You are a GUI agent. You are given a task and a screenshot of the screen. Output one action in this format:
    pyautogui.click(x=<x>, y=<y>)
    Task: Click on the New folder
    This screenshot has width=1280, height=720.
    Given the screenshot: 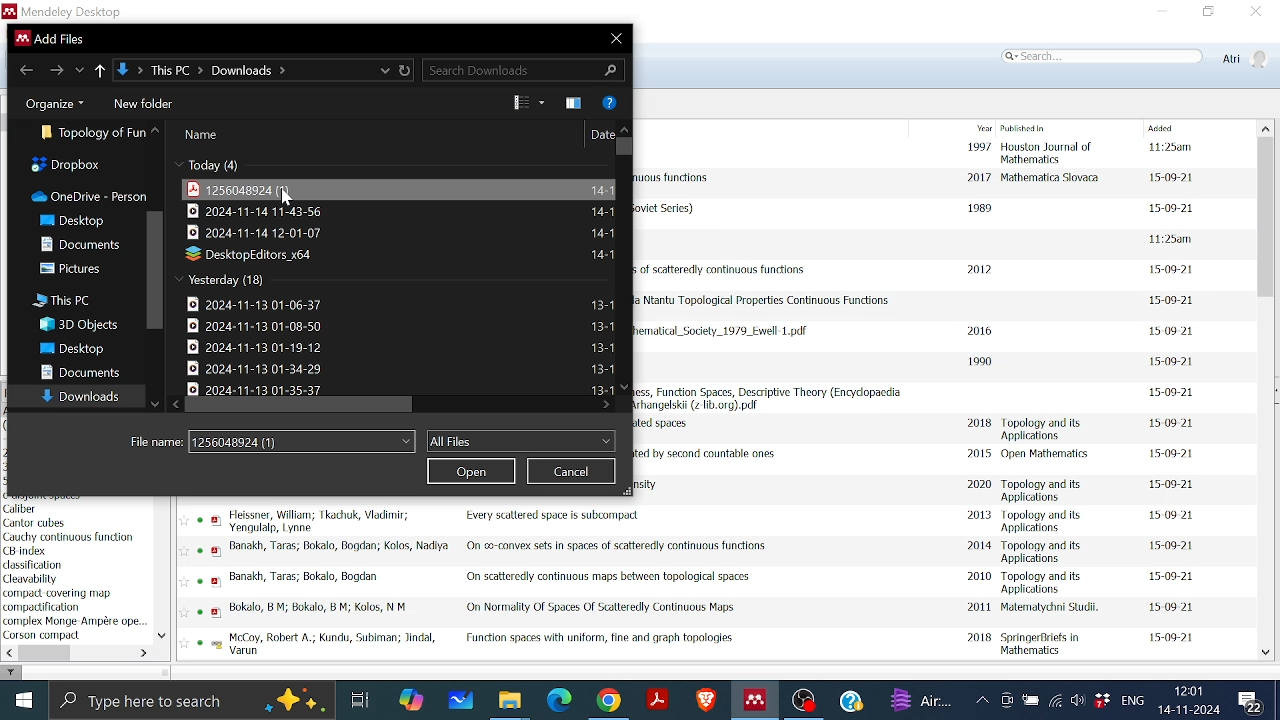 What is the action you would take?
    pyautogui.click(x=144, y=103)
    